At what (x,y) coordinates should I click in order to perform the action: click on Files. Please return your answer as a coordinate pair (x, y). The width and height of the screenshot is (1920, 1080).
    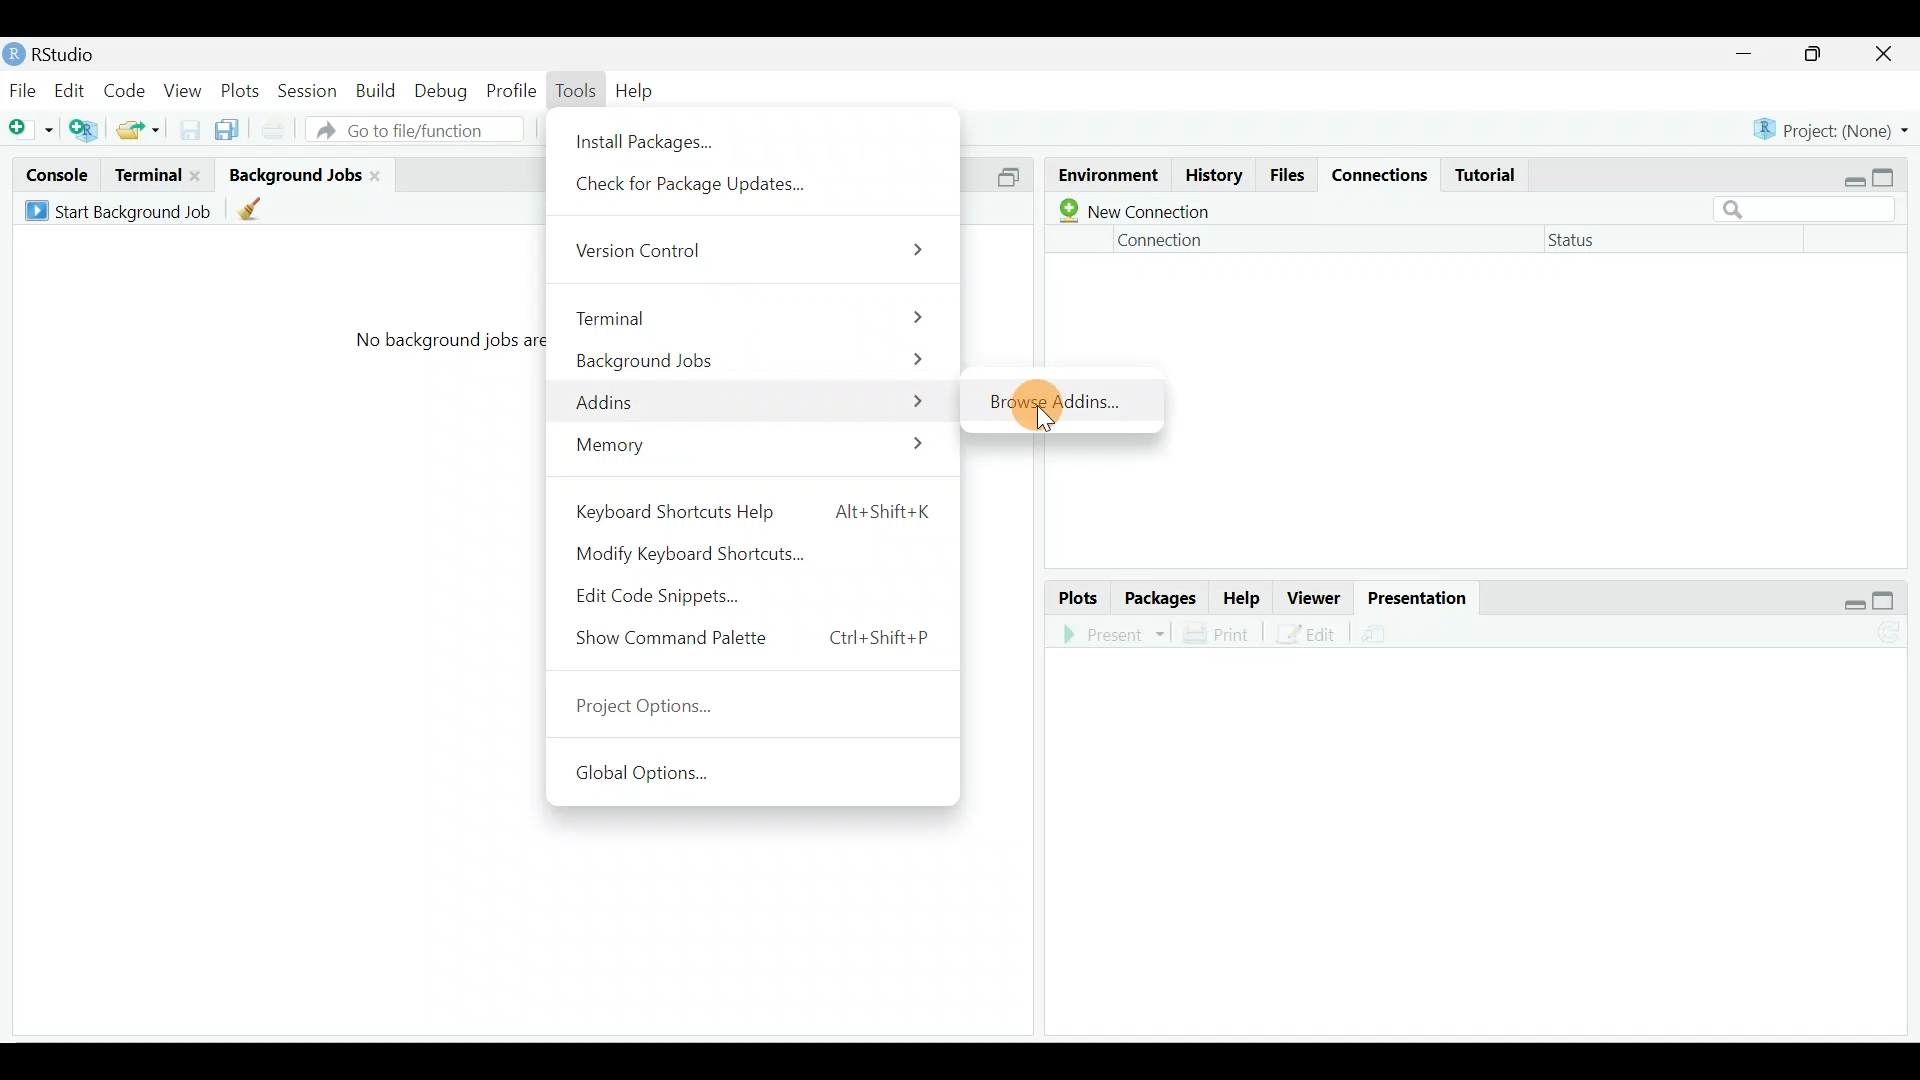
    Looking at the image, I should click on (1288, 175).